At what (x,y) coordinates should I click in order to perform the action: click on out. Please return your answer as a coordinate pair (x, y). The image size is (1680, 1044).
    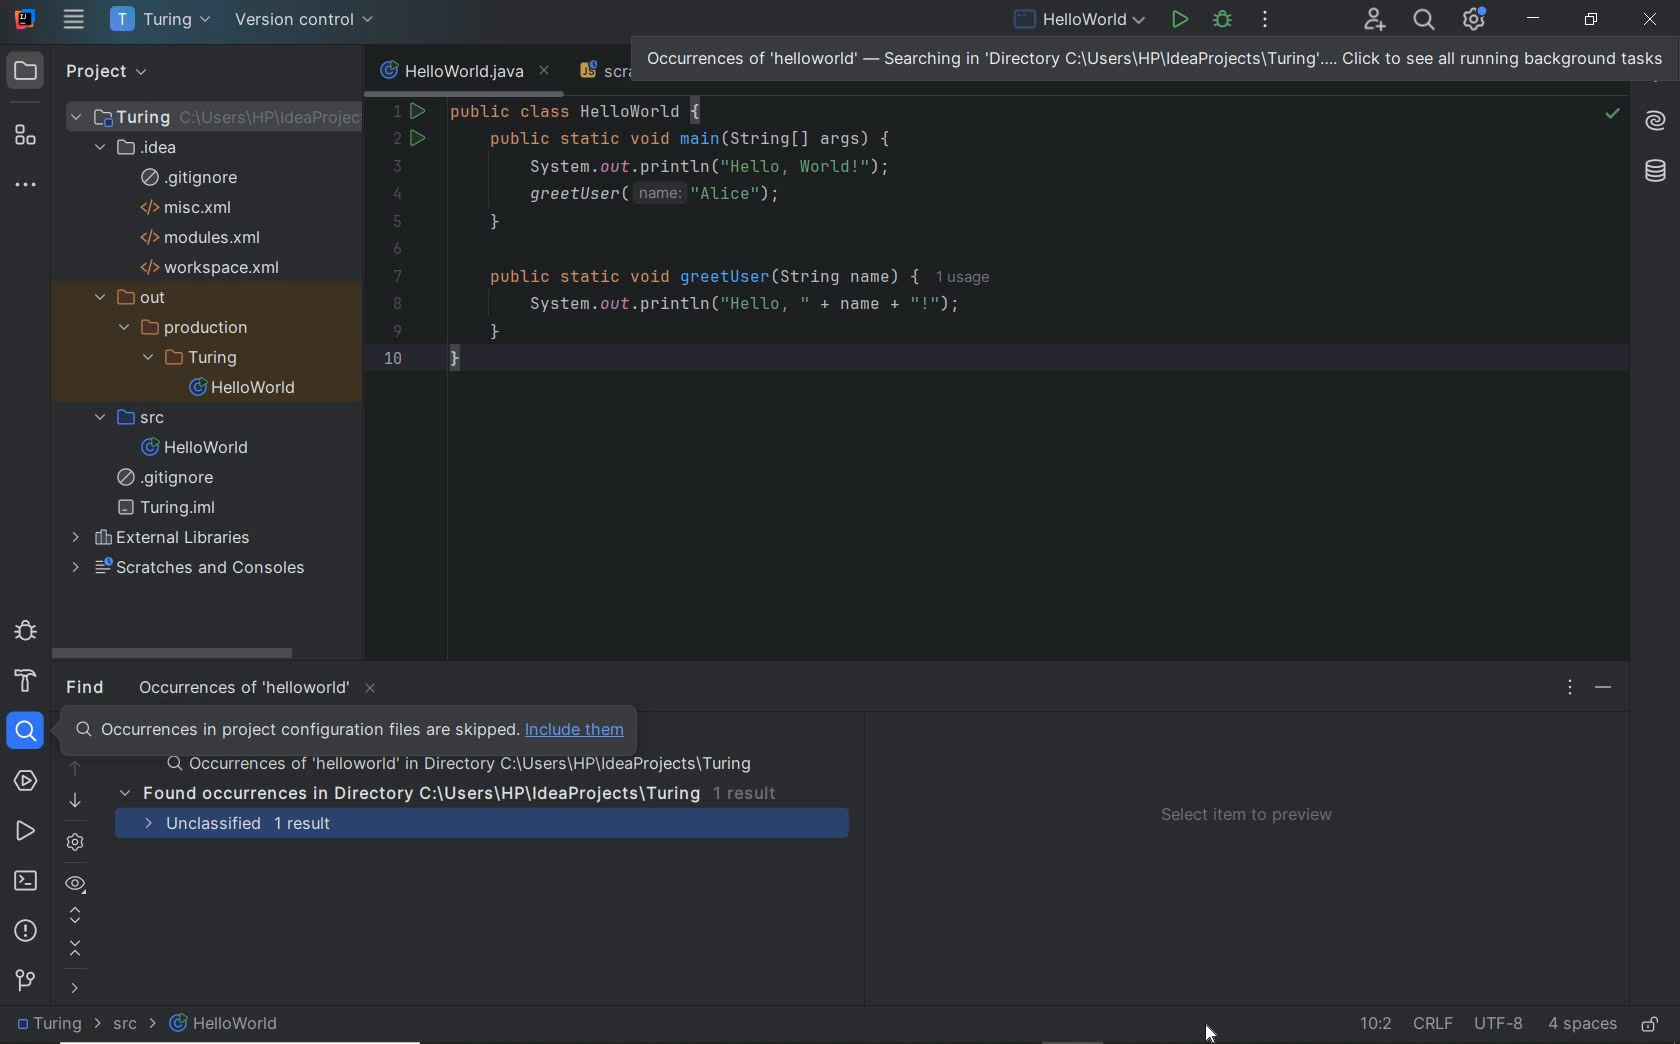
    Looking at the image, I should click on (140, 297).